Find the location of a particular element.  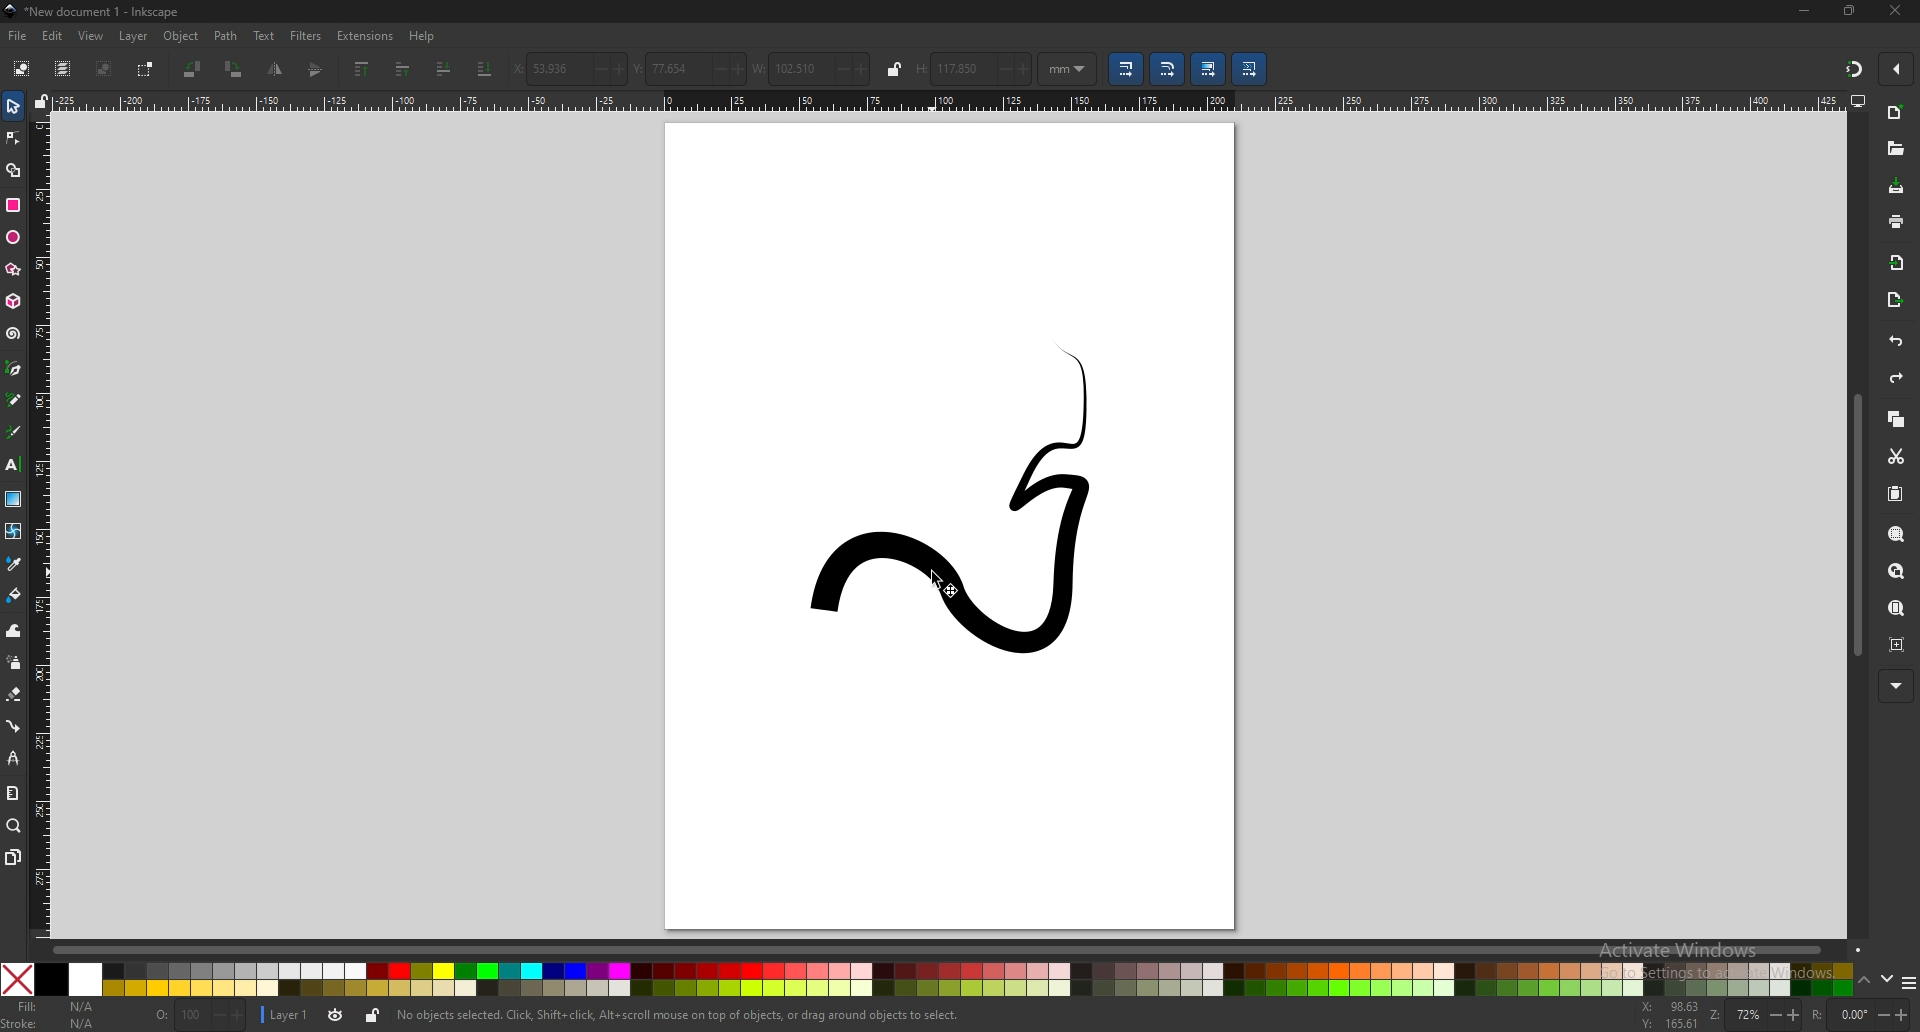

zoom page is located at coordinates (1896, 609).